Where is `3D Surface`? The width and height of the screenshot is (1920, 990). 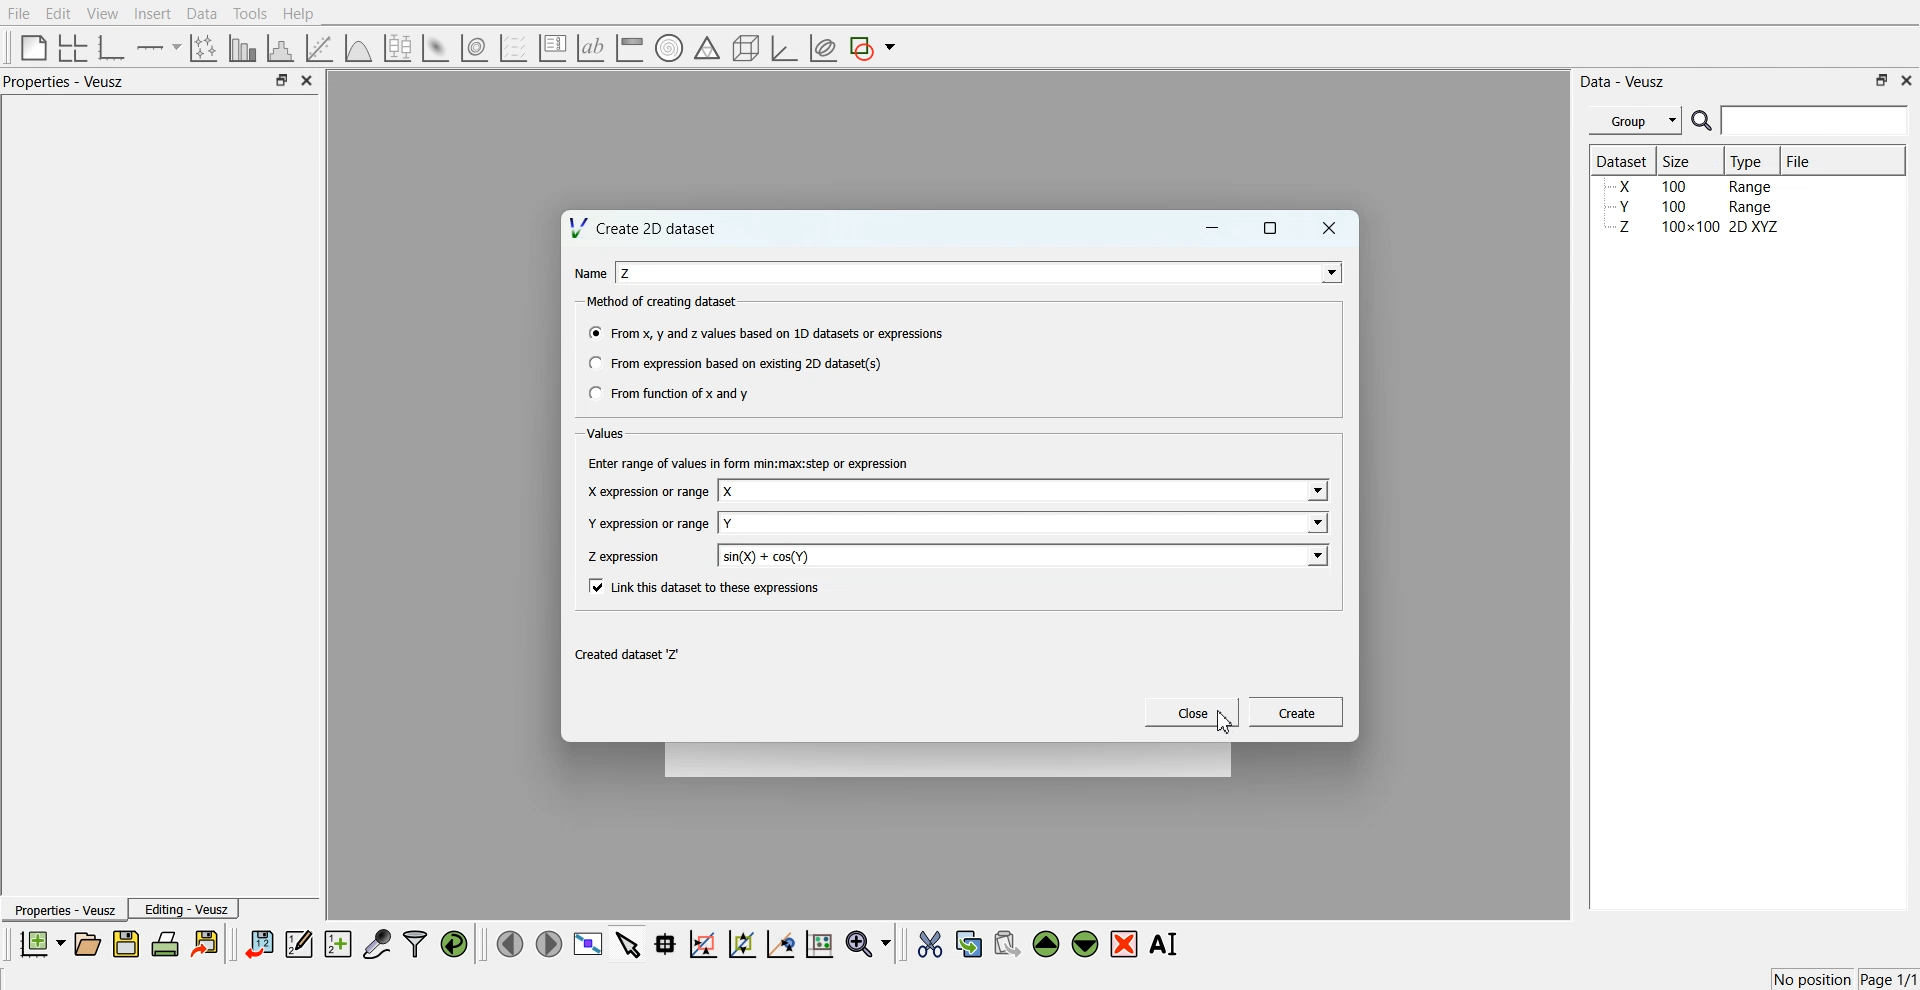 3D Surface is located at coordinates (435, 48).